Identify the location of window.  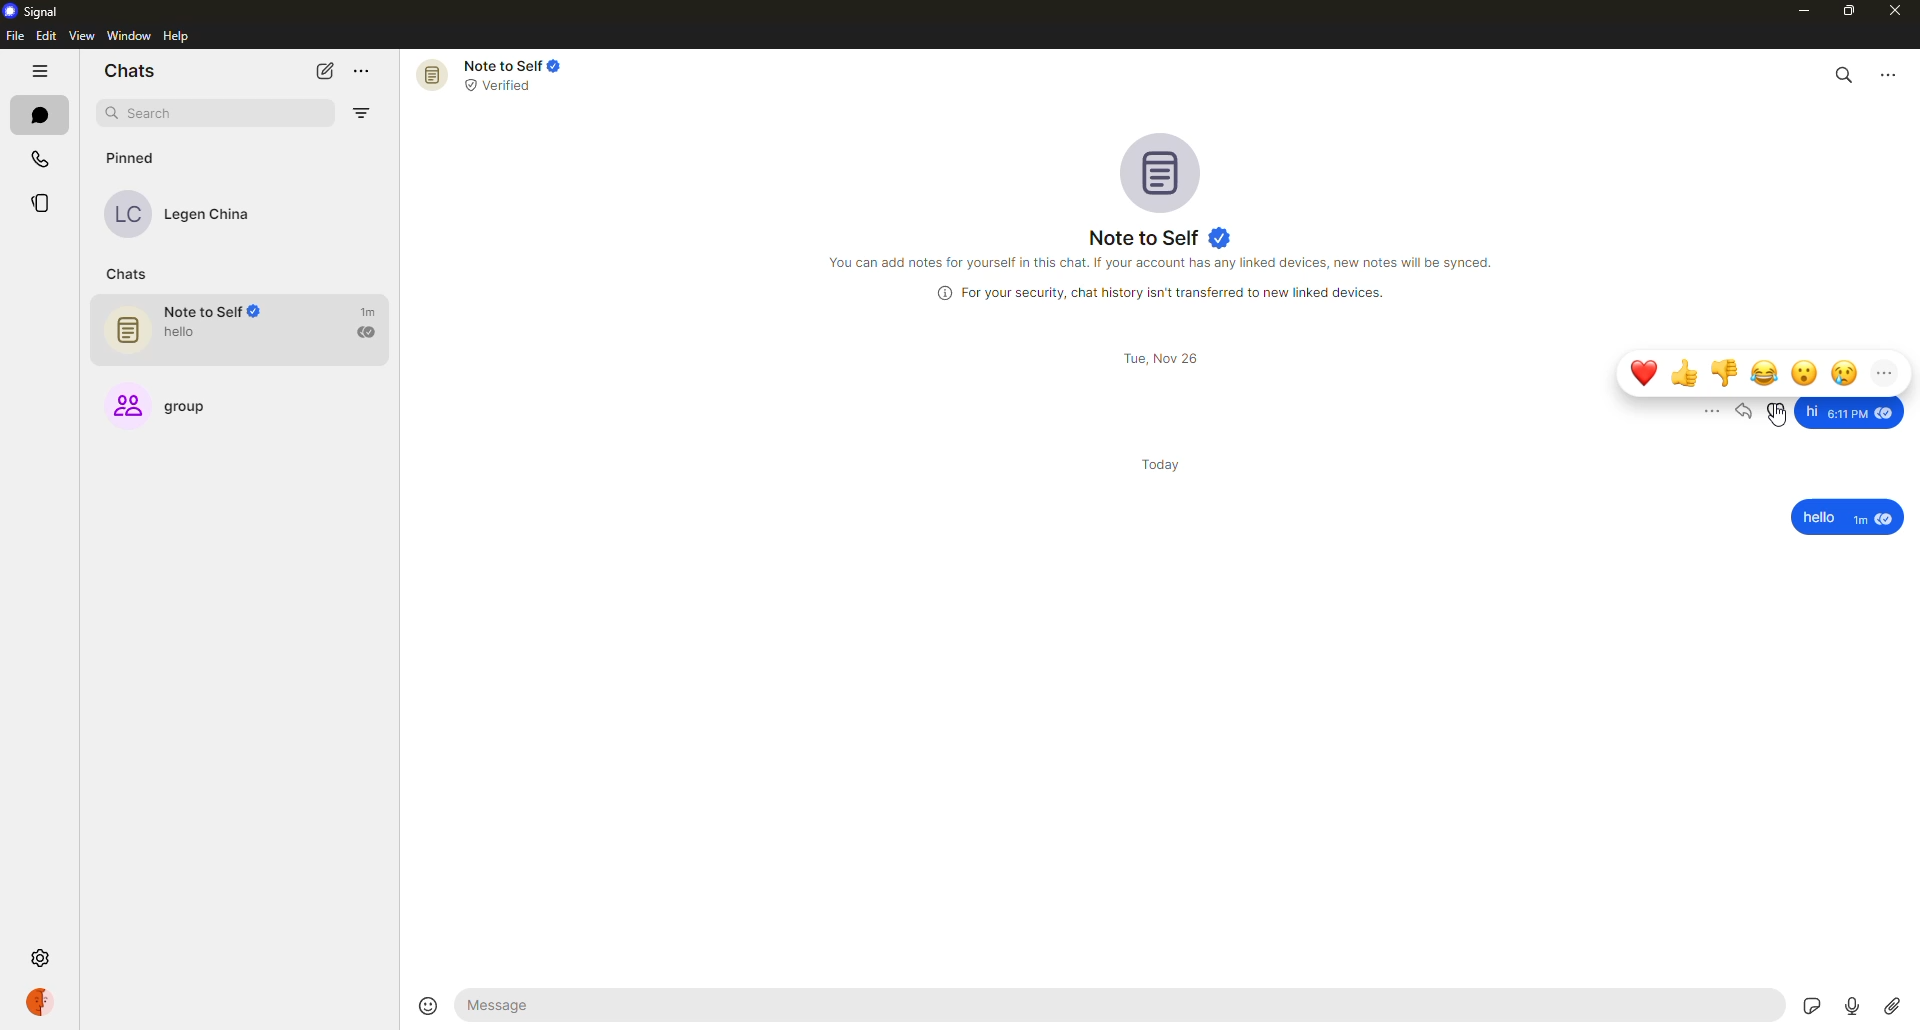
(131, 36).